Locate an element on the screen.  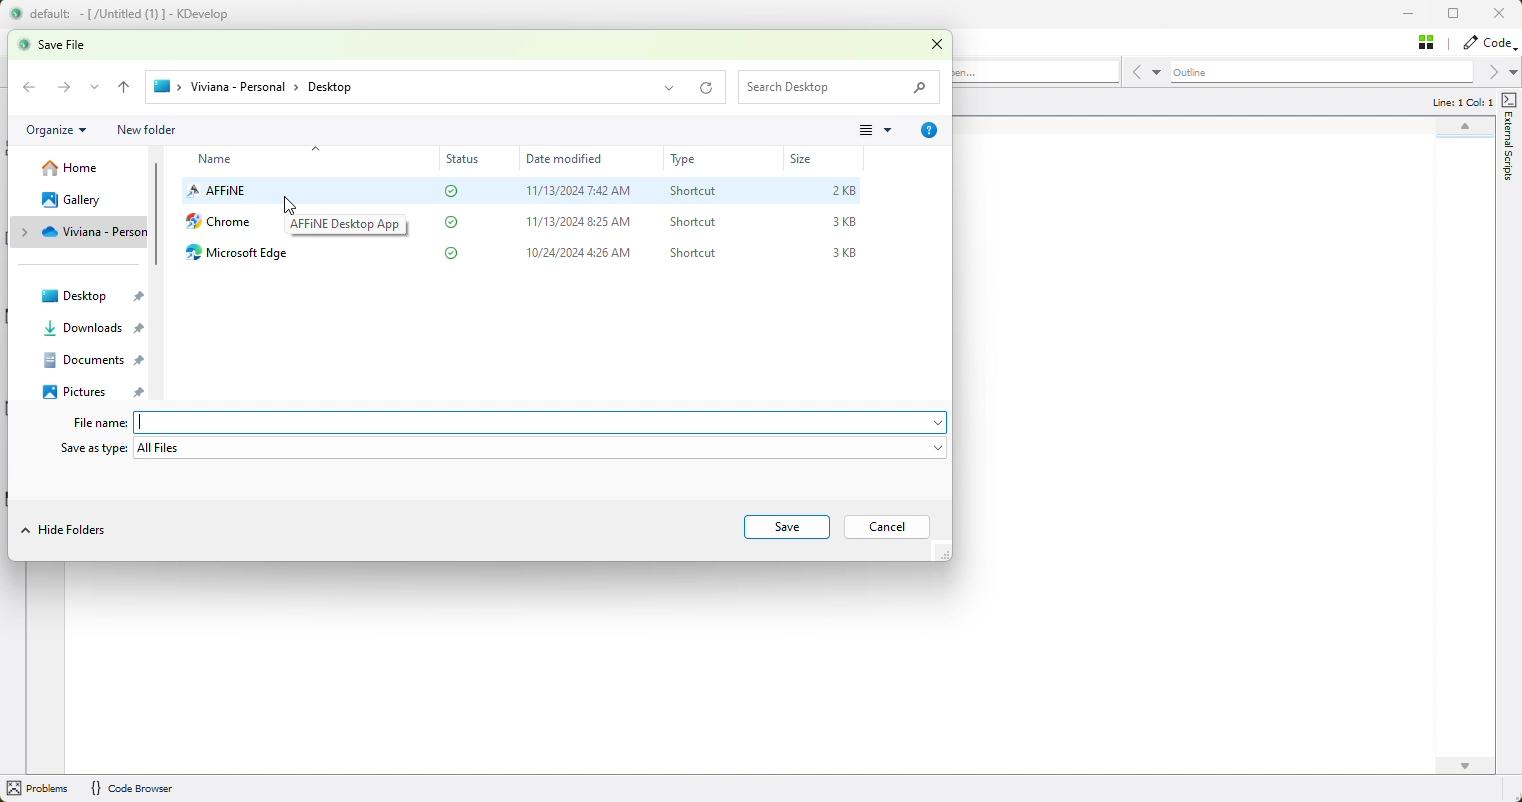
save is located at coordinates (783, 527).